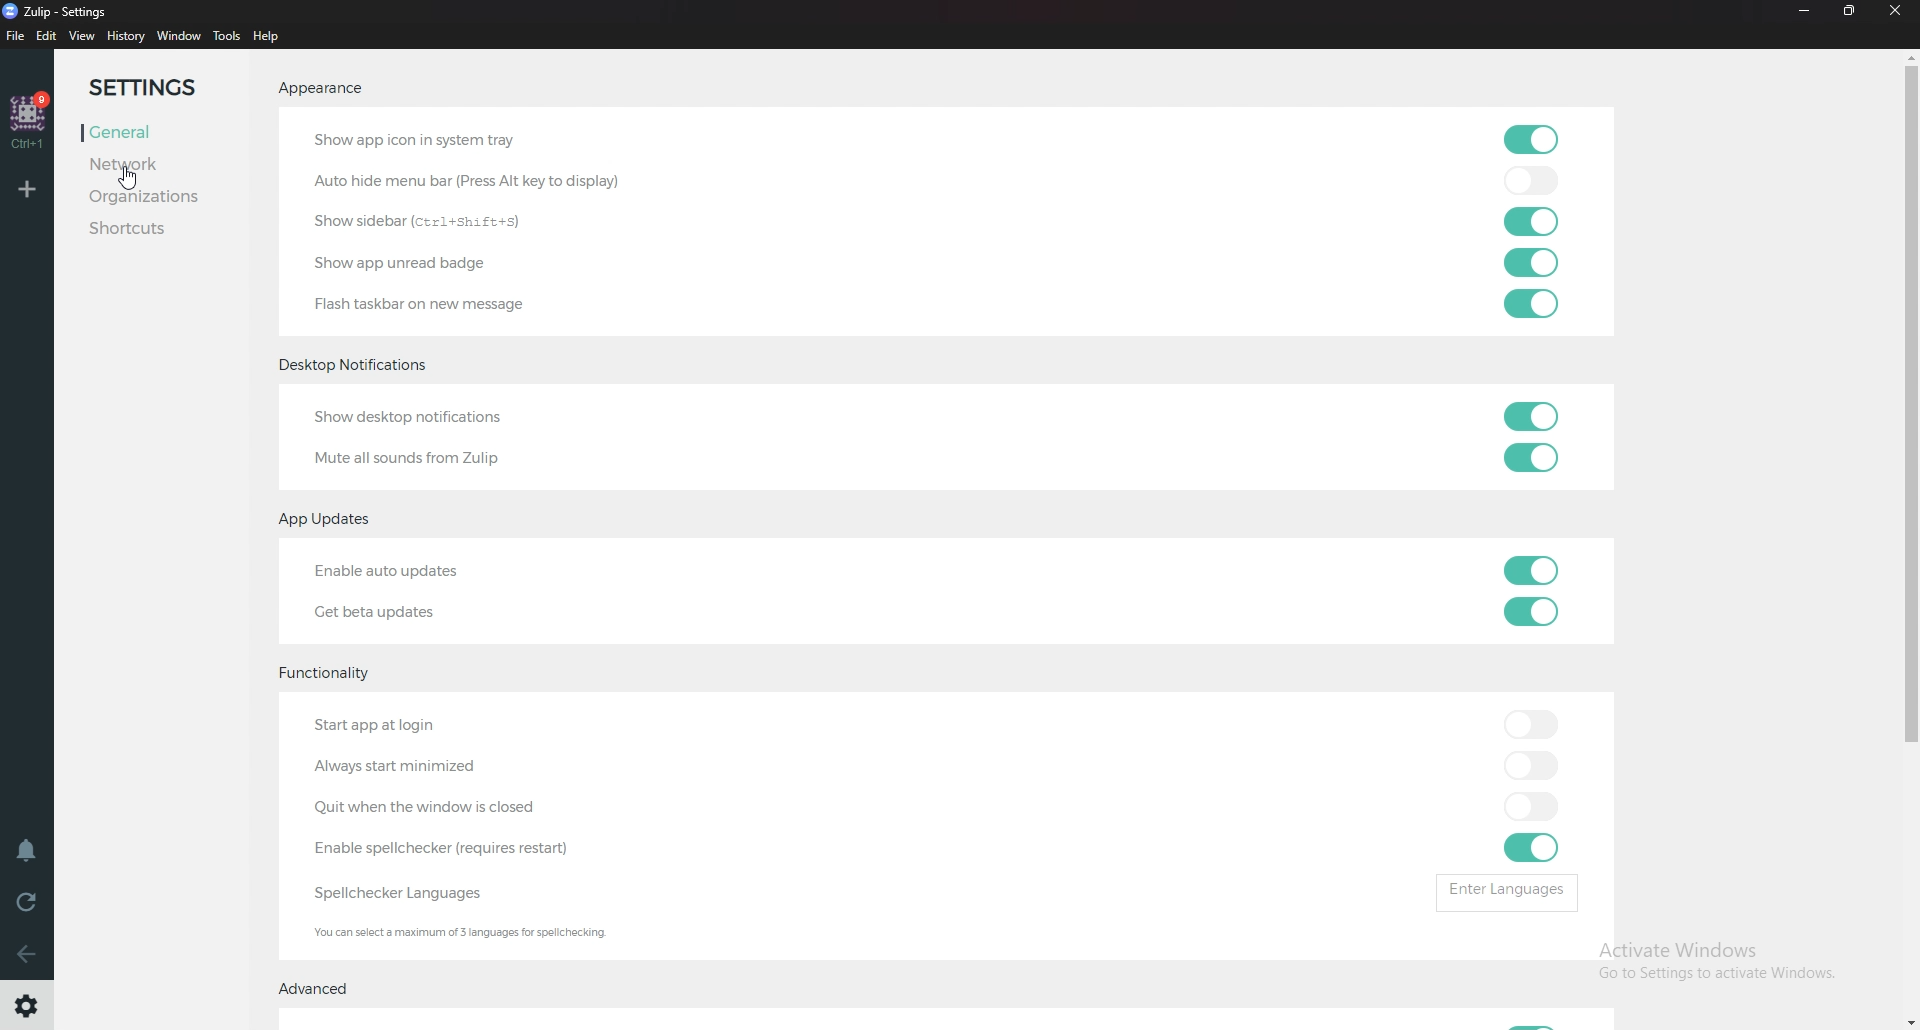 The image size is (1920, 1030). I want to click on auto hide menu bar, so click(486, 184).